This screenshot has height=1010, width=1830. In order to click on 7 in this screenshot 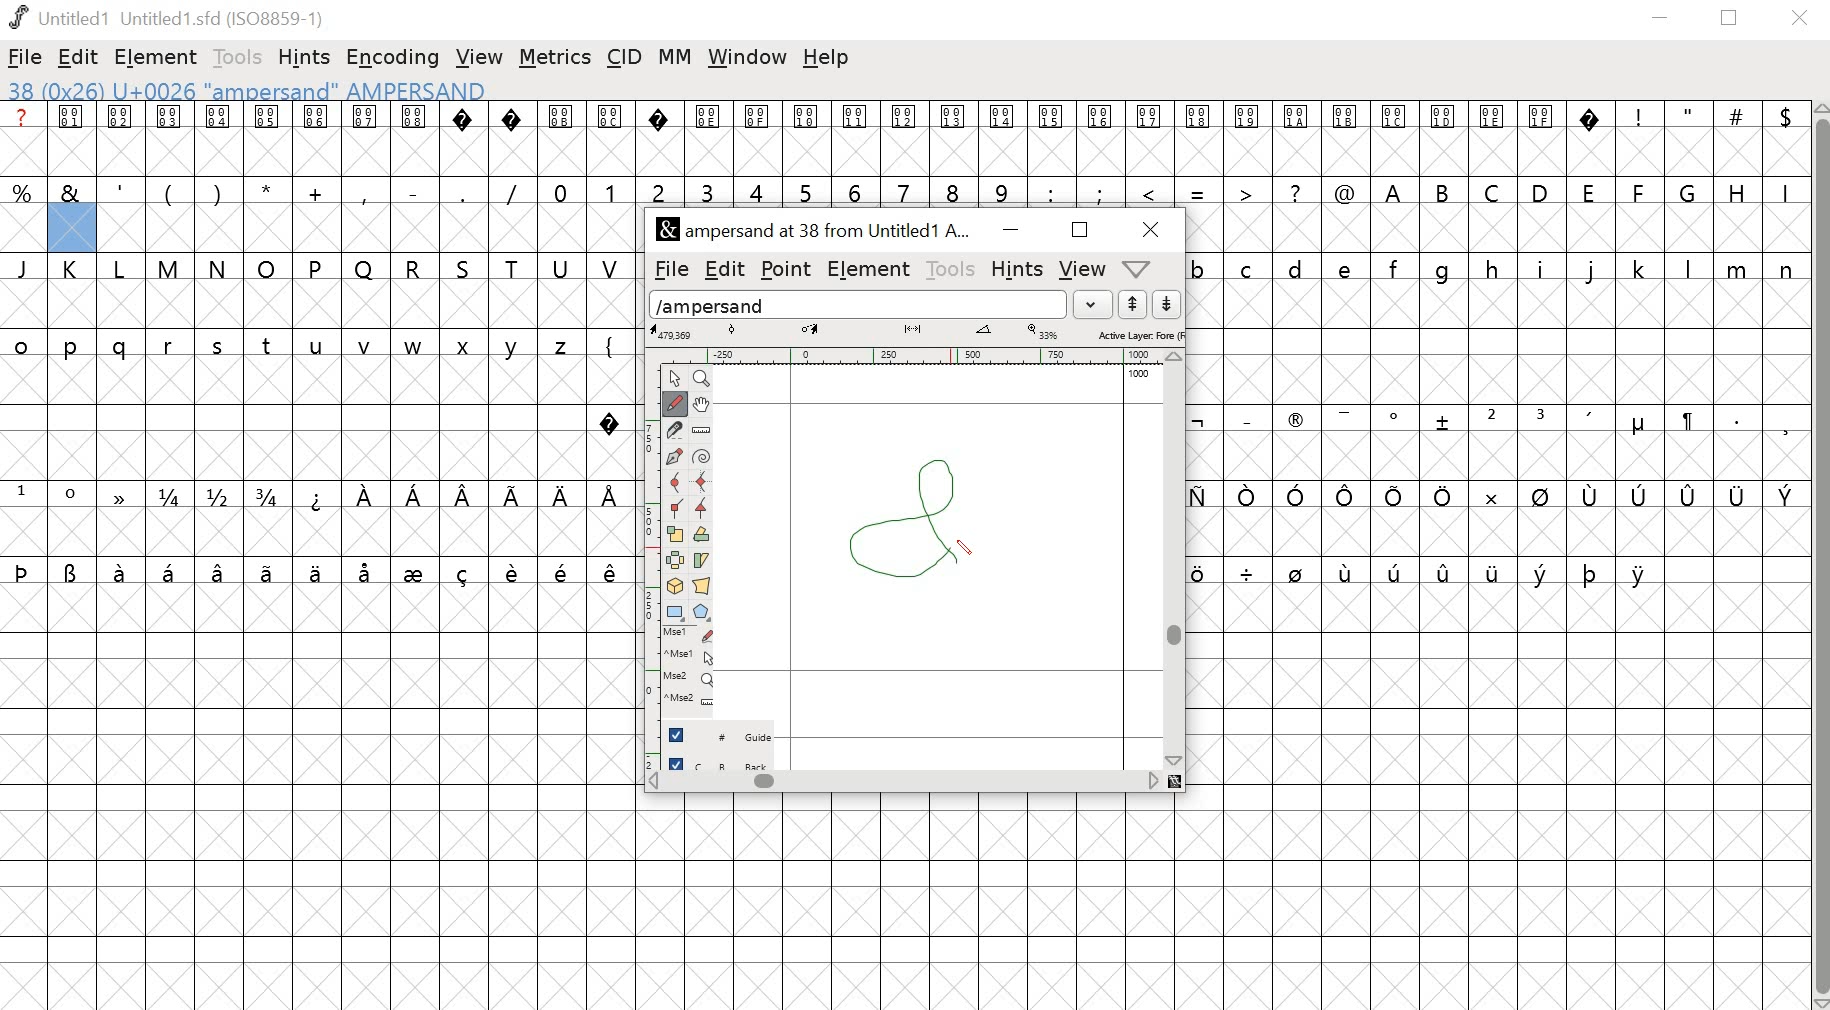, I will do `click(907, 190)`.